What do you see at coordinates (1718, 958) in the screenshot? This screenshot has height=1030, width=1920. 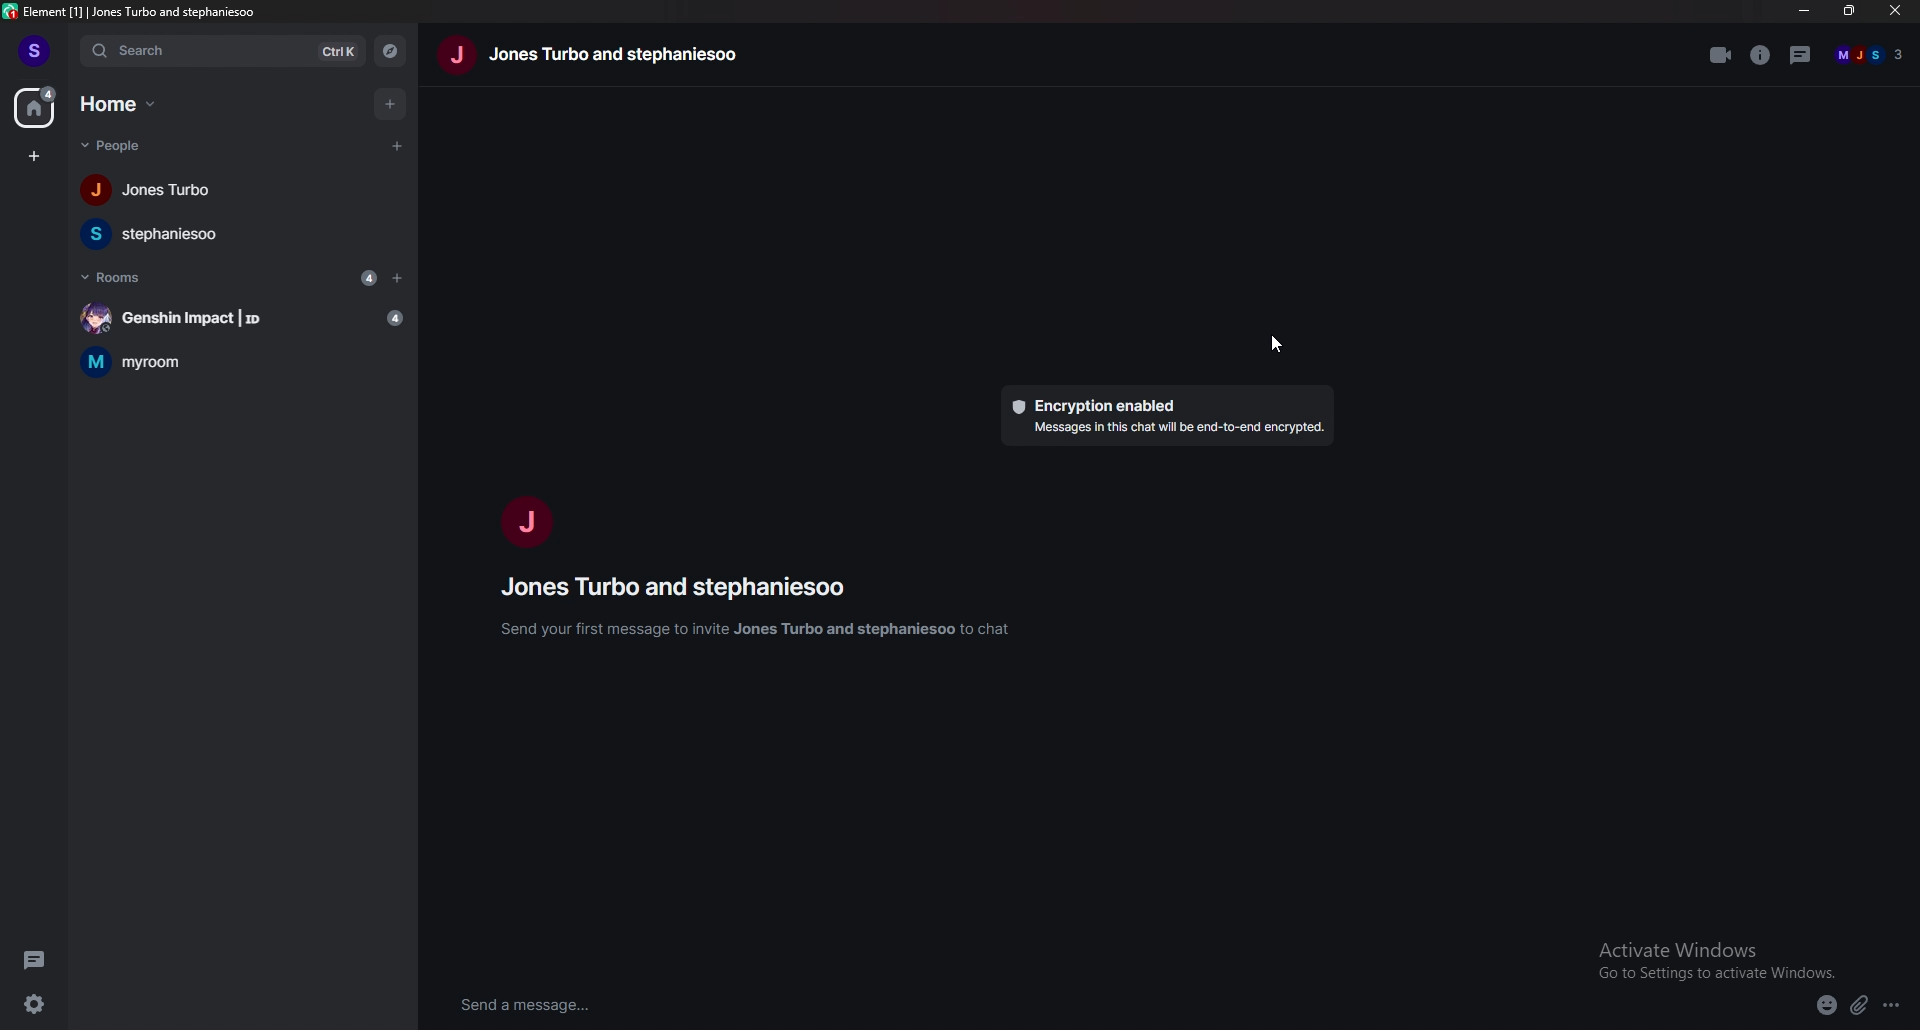 I see `Activate Windows
Go to Settings to activate Windows.` at bounding box center [1718, 958].